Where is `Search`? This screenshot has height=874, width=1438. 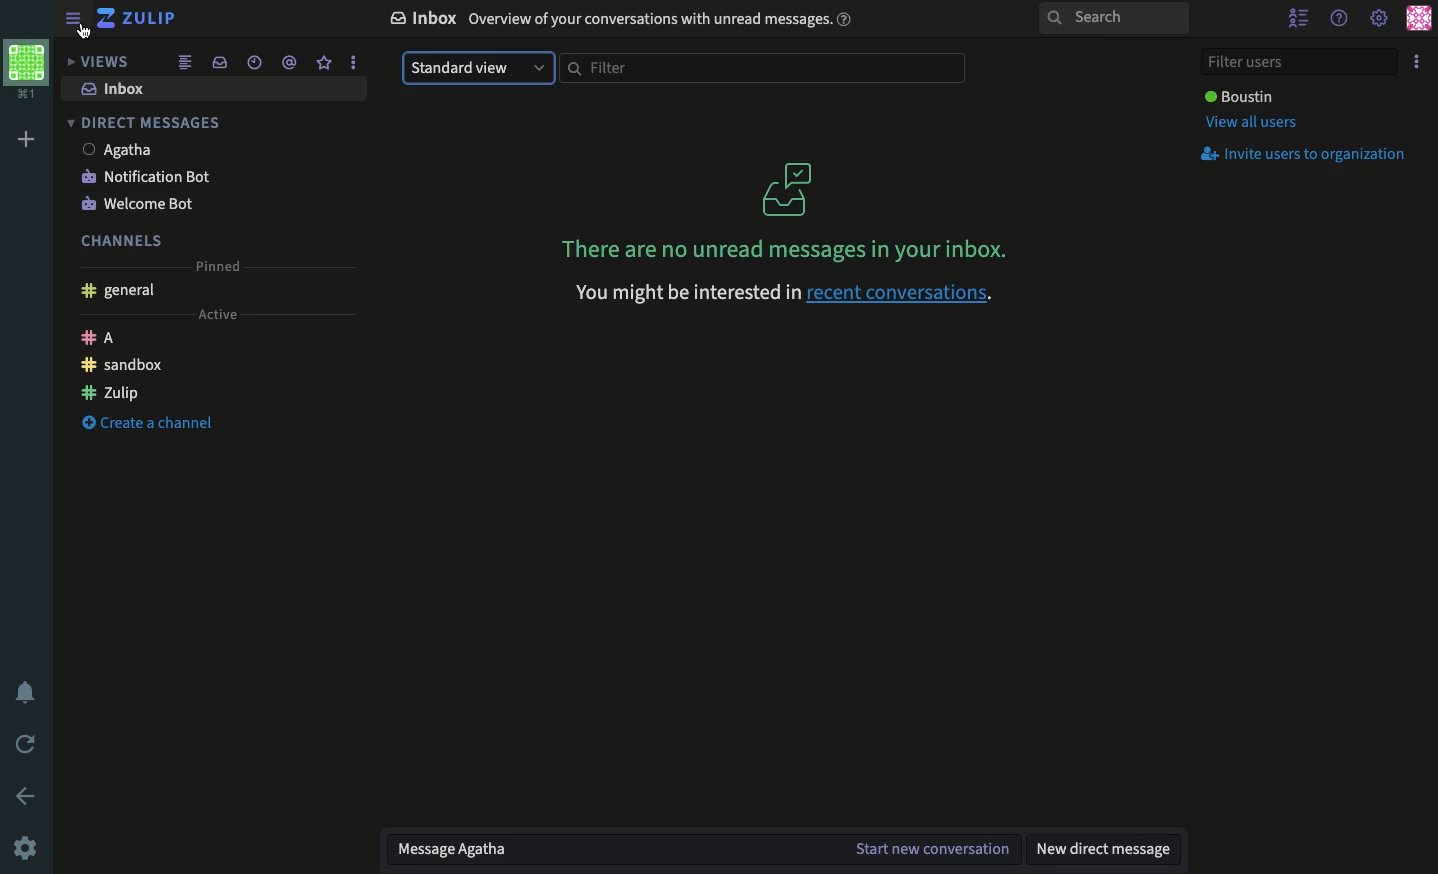 Search is located at coordinates (1114, 16).